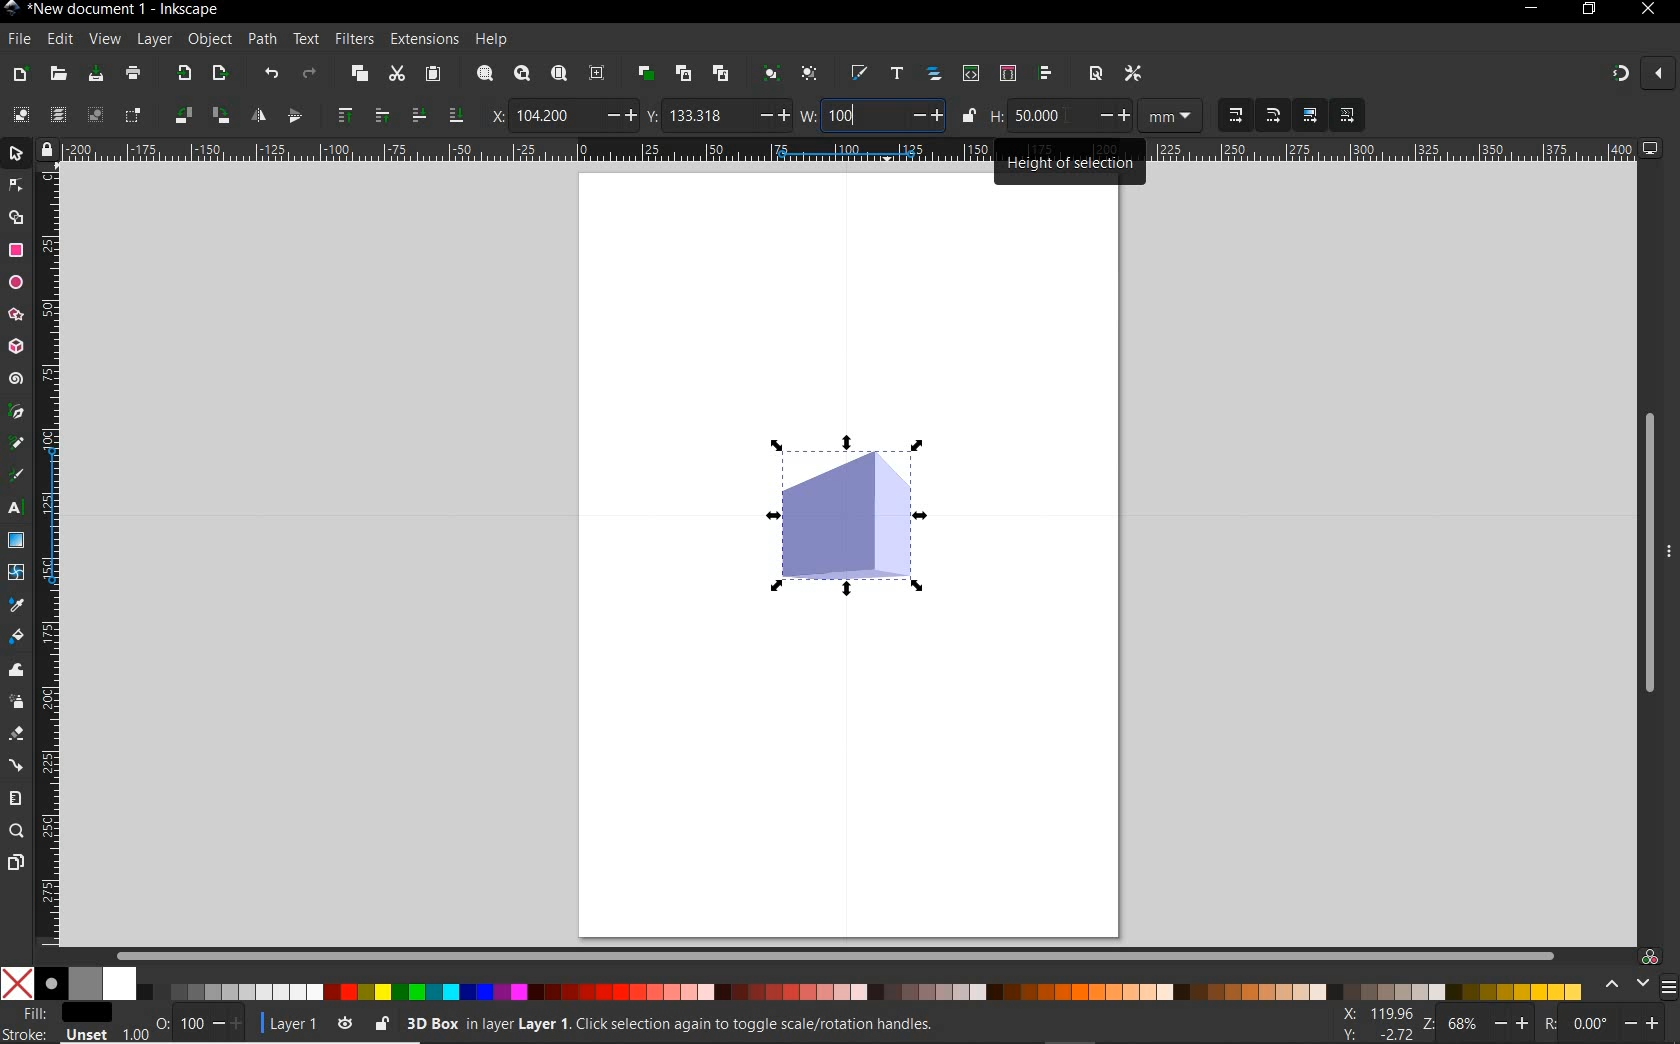  What do you see at coordinates (1626, 985) in the screenshot?
I see `scroll color options` at bounding box center [1626, 985].